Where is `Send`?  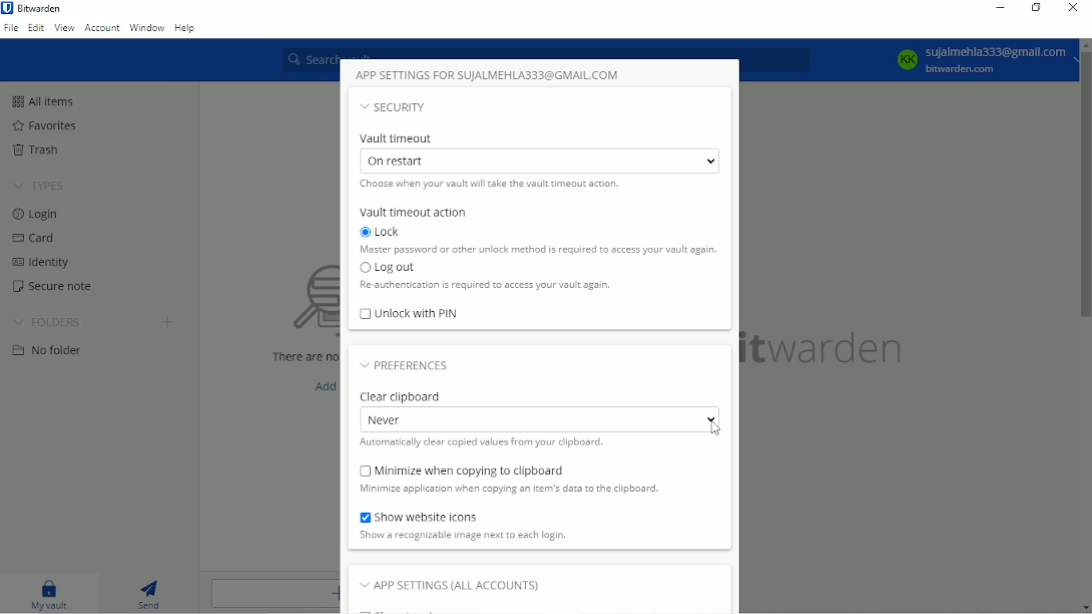 Send is located at coordinates (150, 593).